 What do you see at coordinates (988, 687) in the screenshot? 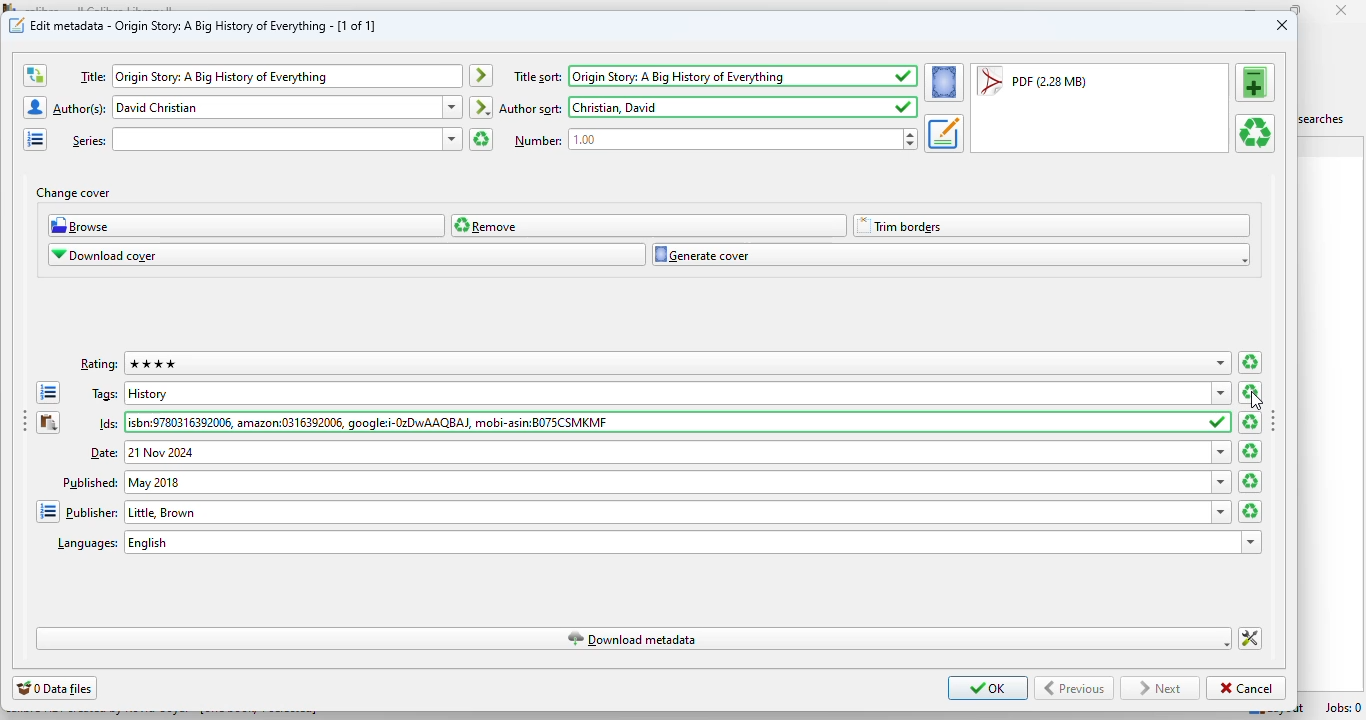
I see `OK` at bounding box center [988, 687].